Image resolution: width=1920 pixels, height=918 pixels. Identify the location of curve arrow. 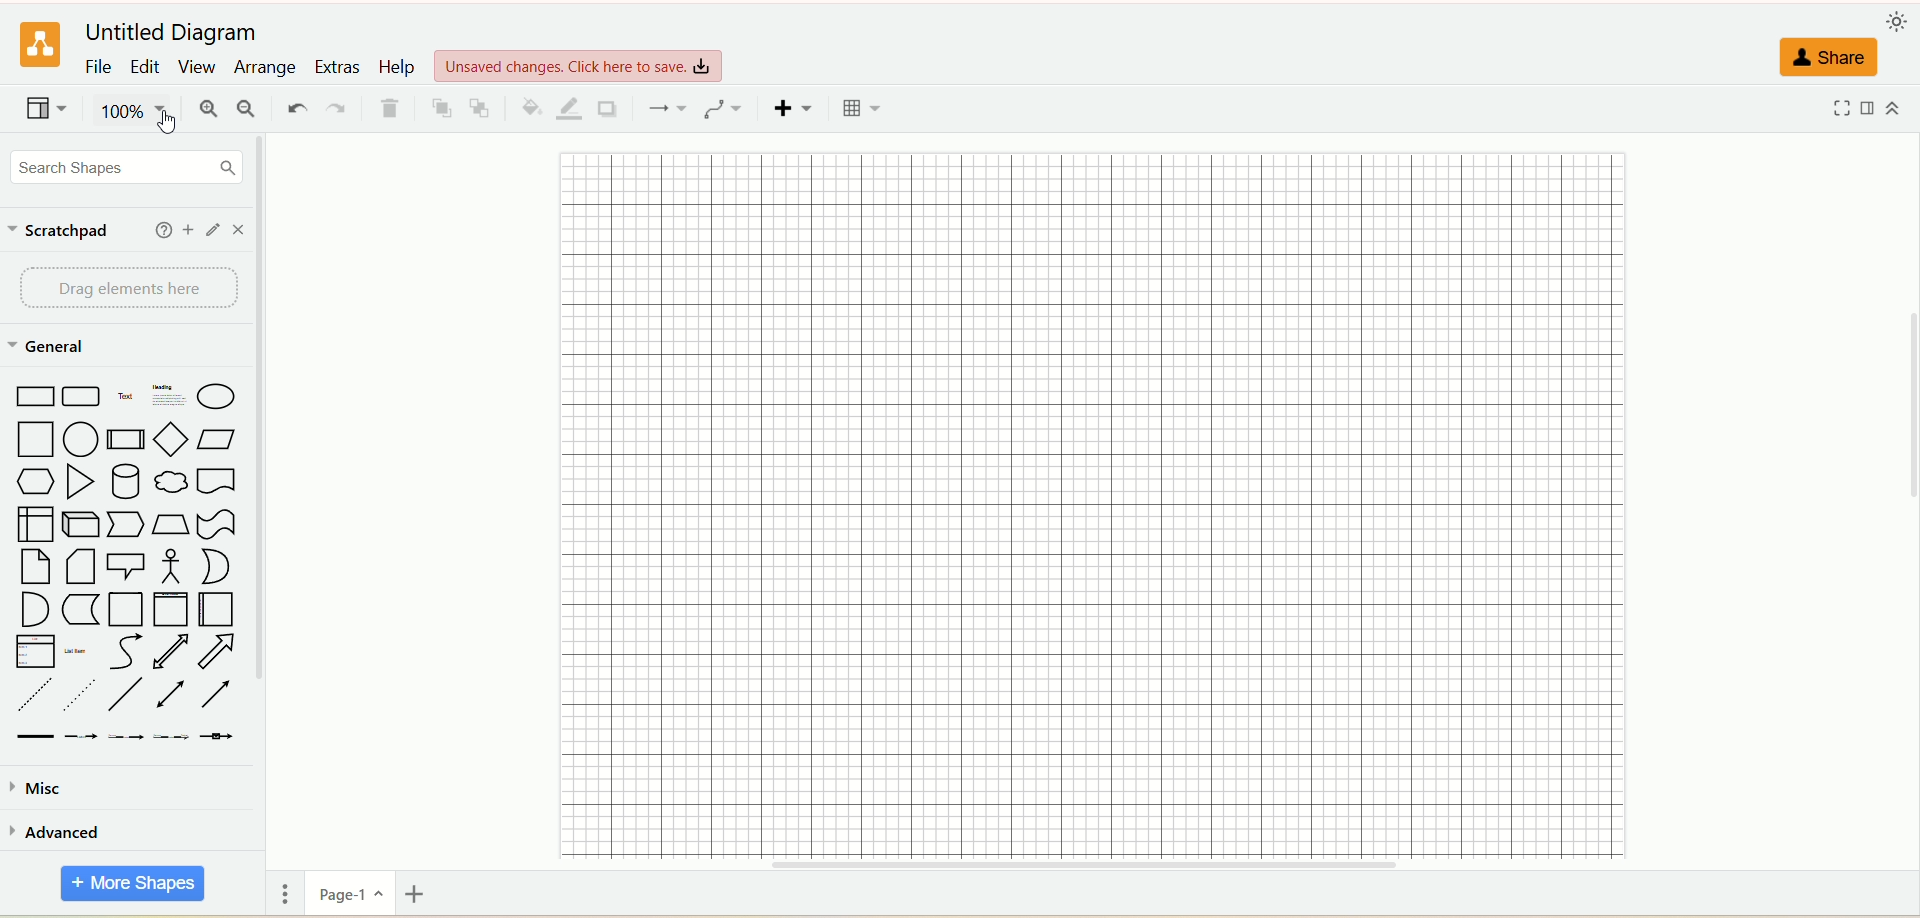
(123, 652).